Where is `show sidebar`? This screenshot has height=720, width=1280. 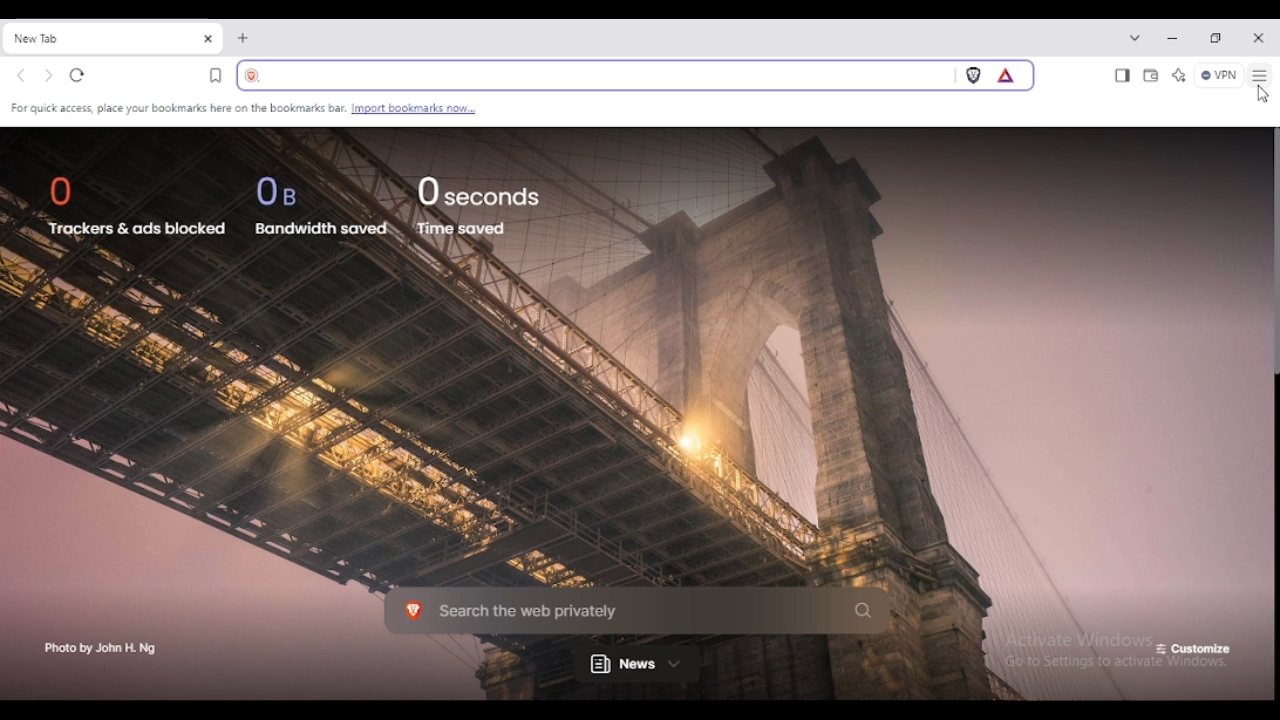
show sidebar is located at coordinates (1122, 76).